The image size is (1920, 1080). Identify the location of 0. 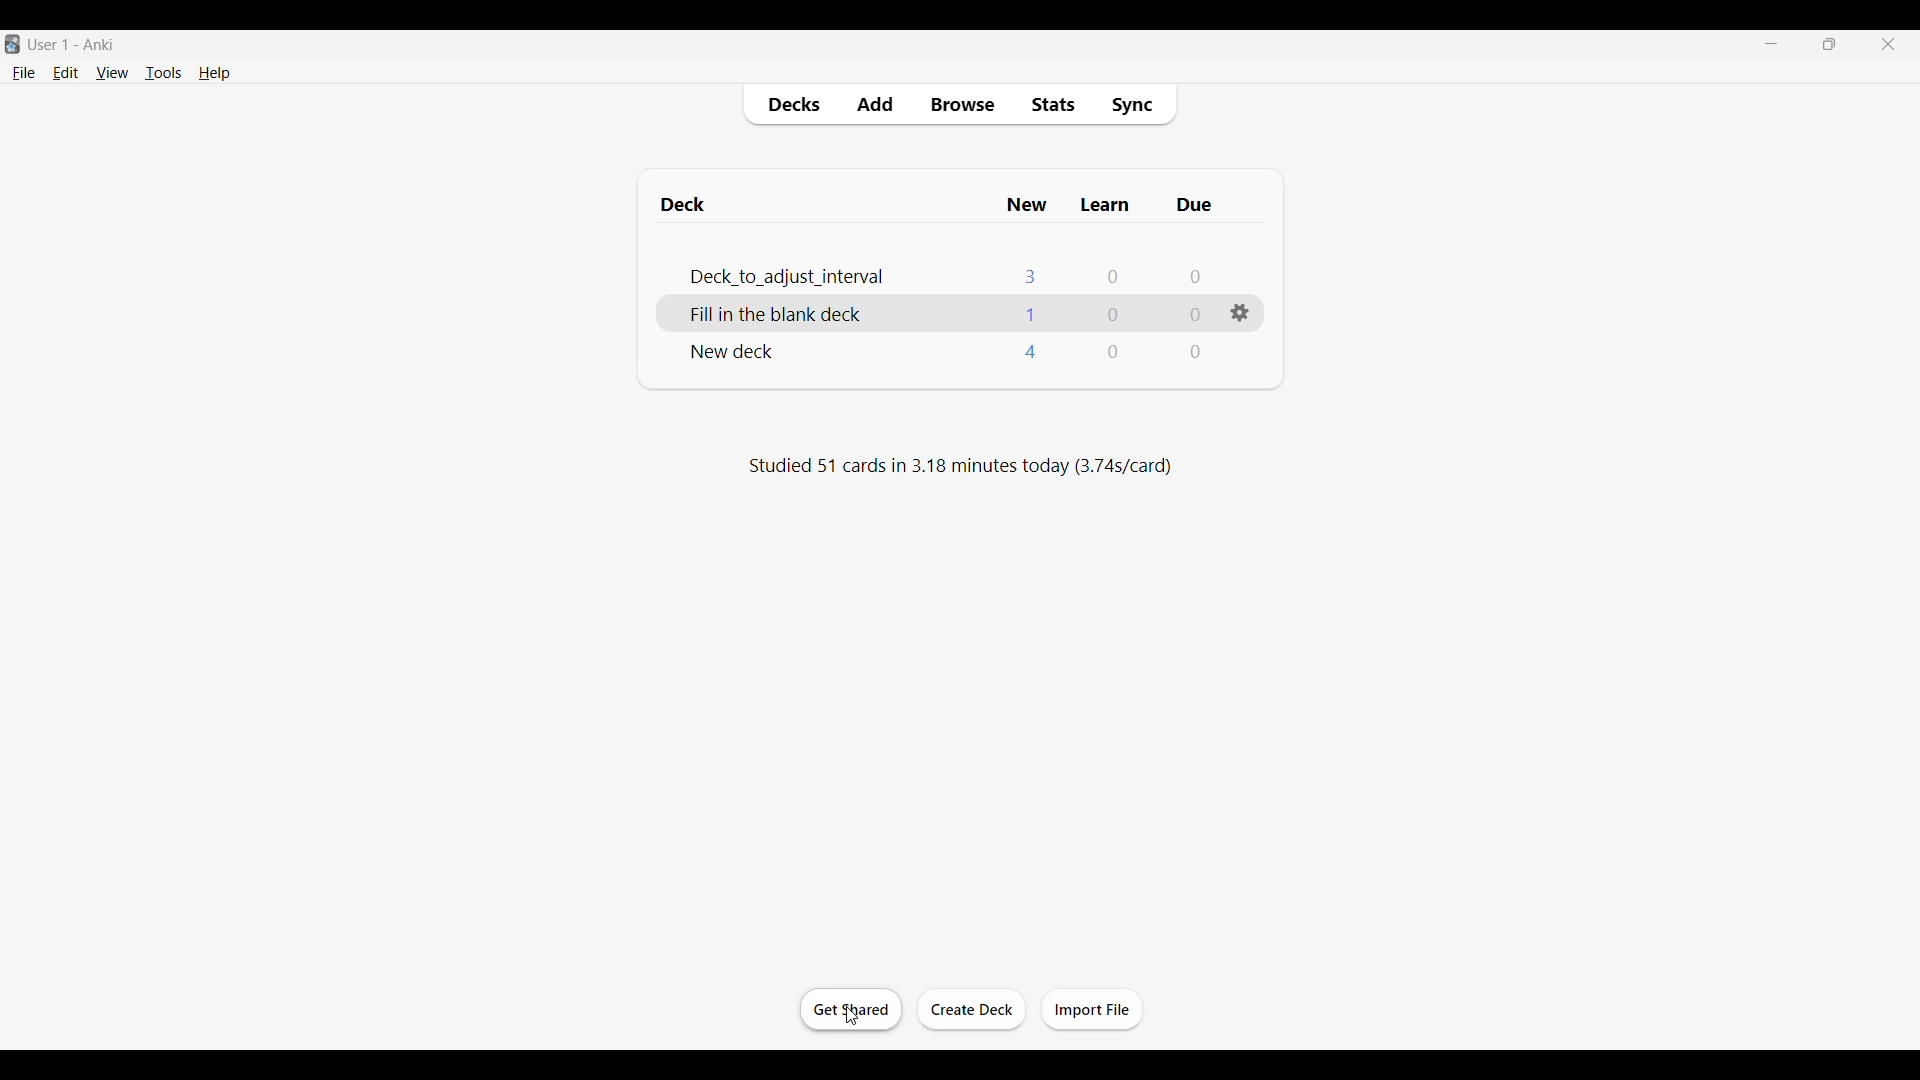
(1112, 279).